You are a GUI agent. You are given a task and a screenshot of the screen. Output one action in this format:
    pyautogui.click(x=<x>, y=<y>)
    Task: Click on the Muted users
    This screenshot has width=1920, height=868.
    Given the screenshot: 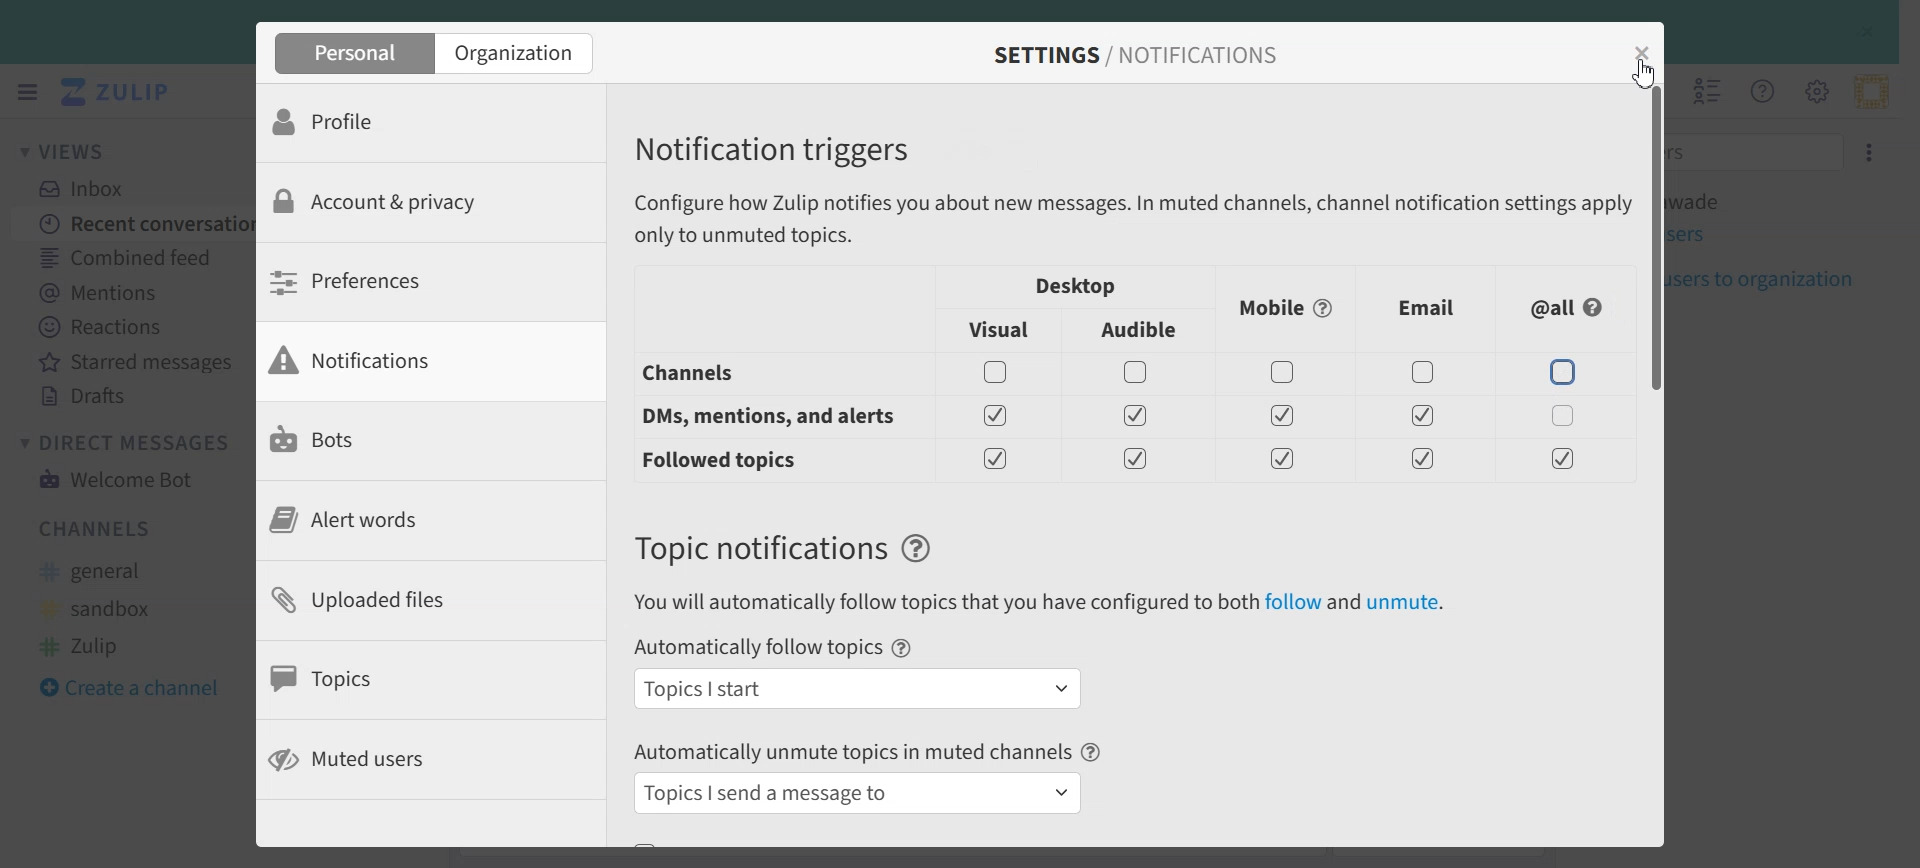 What is the action you would take?
    pyautogui.click(x=398, y=760)
    